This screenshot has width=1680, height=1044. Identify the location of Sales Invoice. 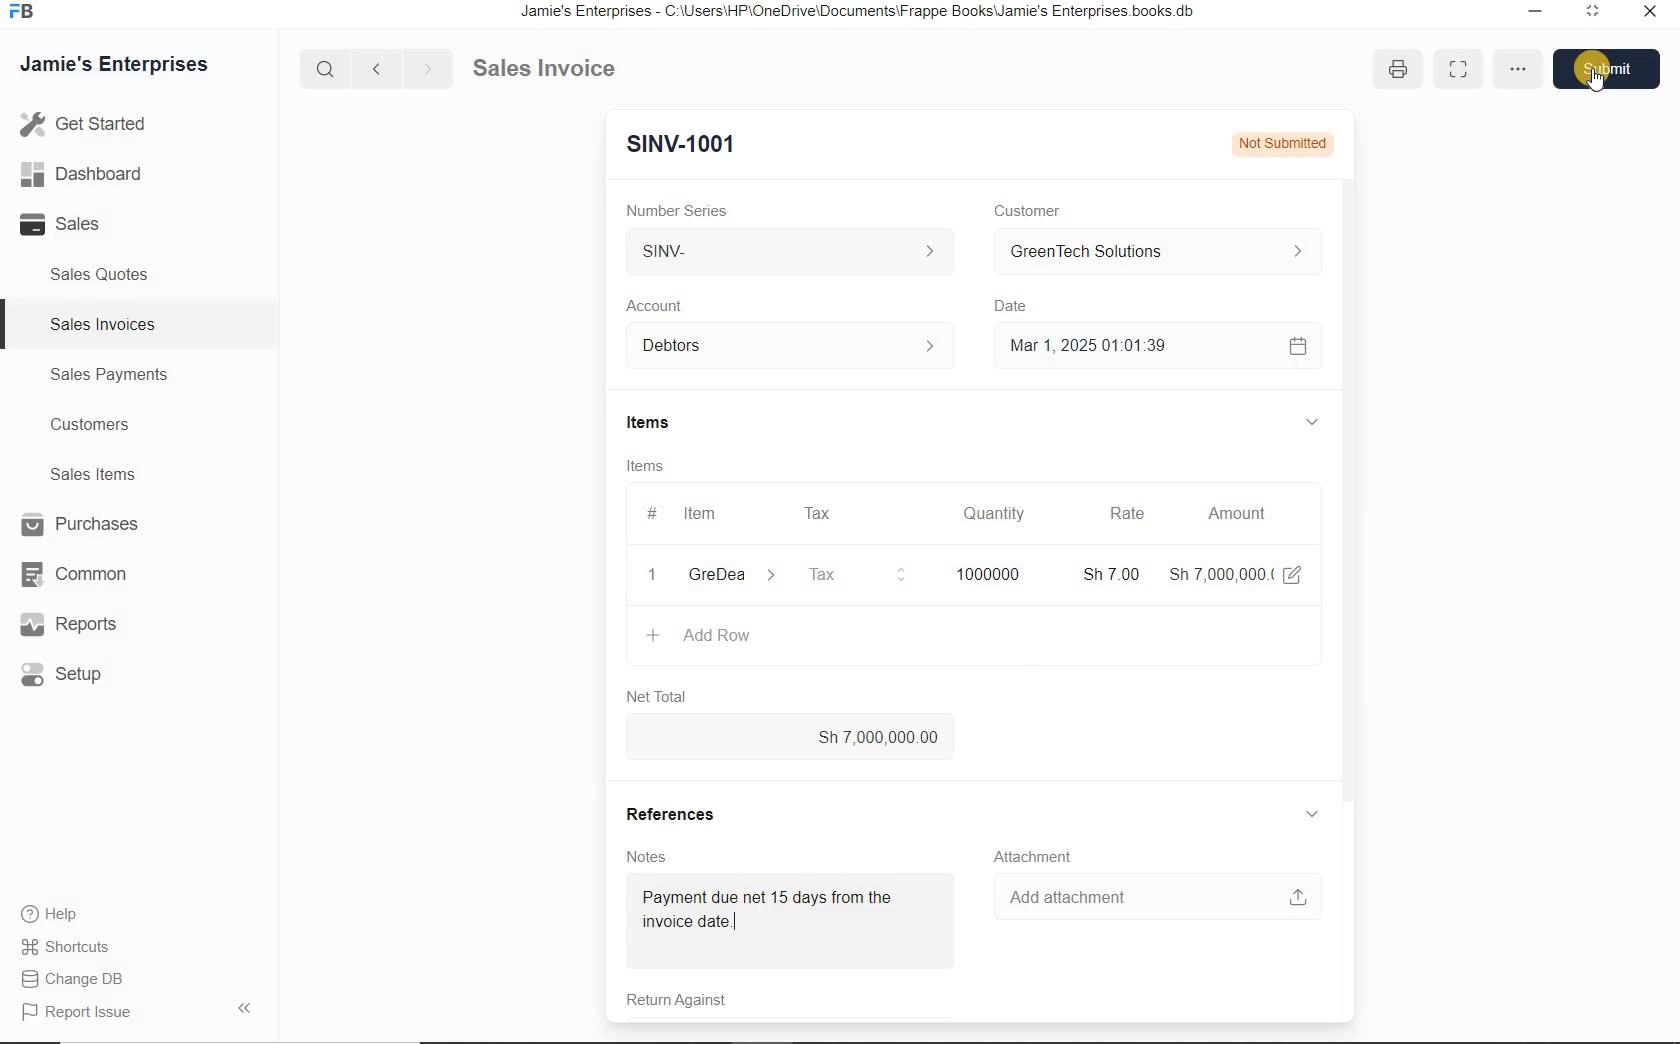
(546, 69).